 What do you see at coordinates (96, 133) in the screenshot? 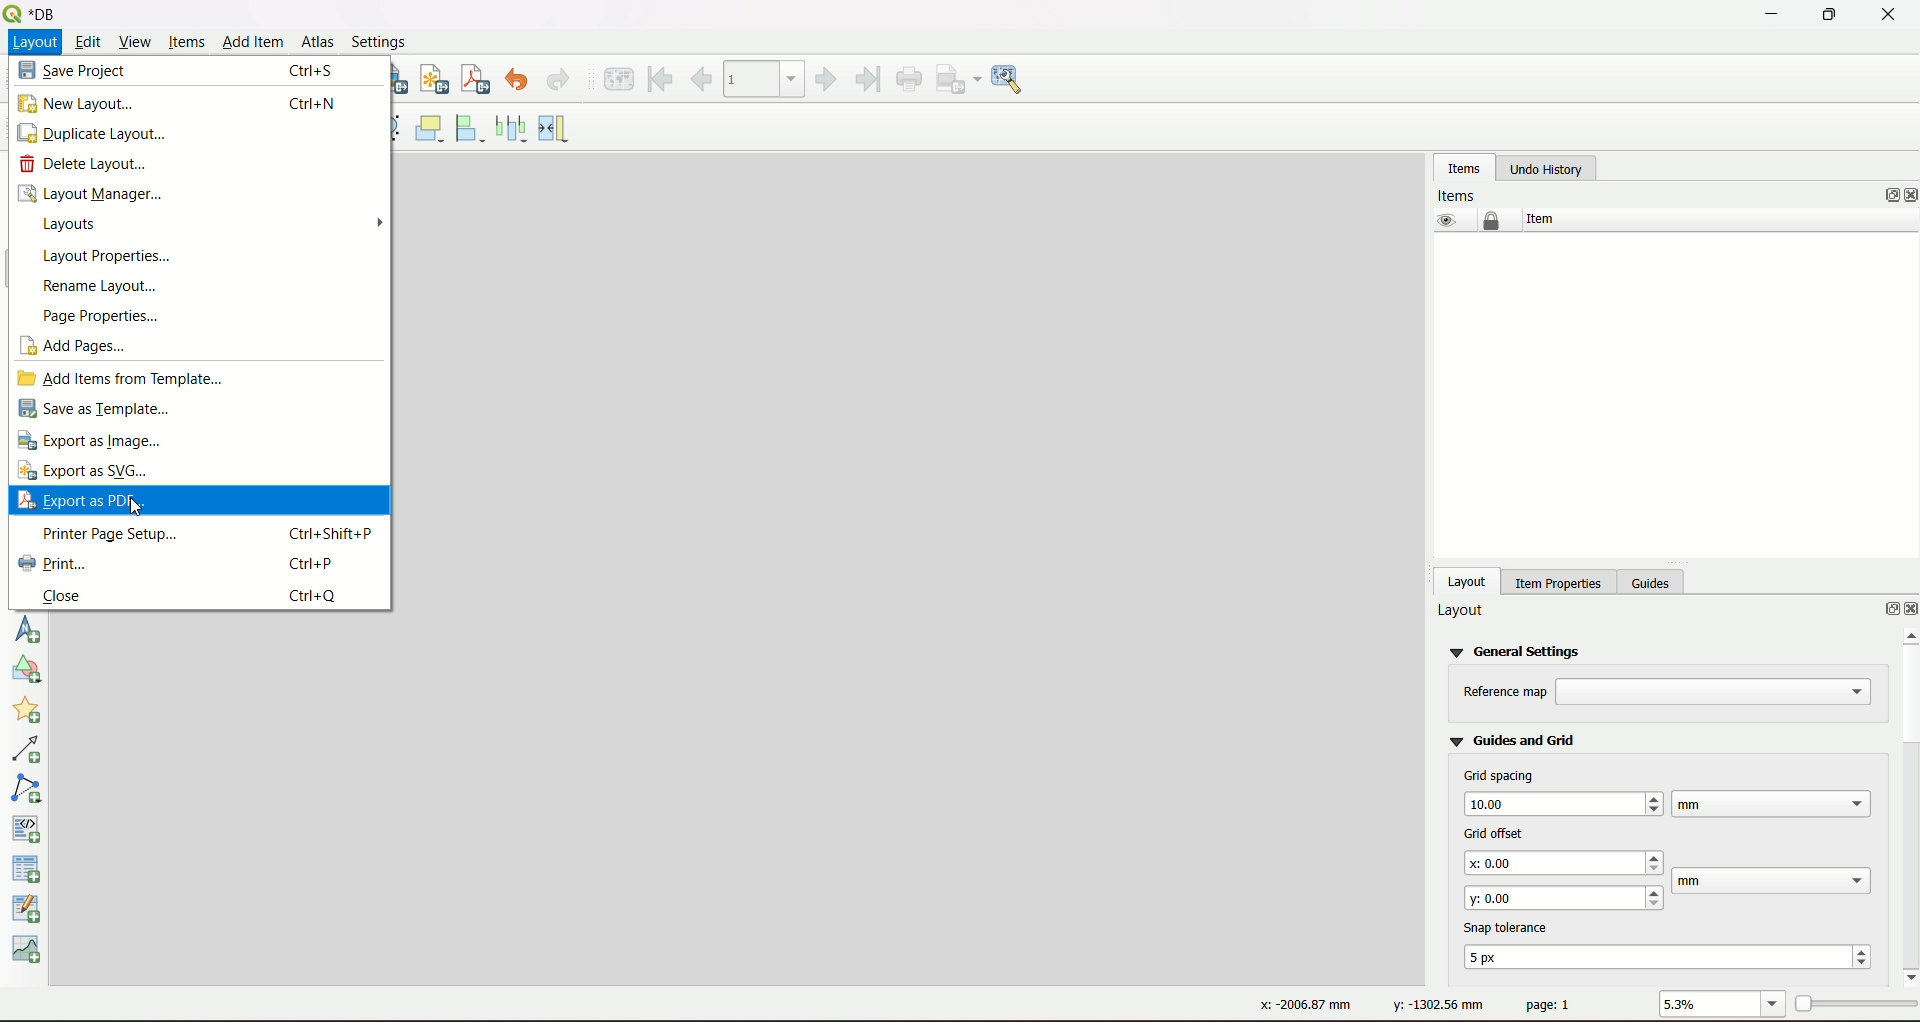
I see `duplicate layout` at bounding box center [96, 133].